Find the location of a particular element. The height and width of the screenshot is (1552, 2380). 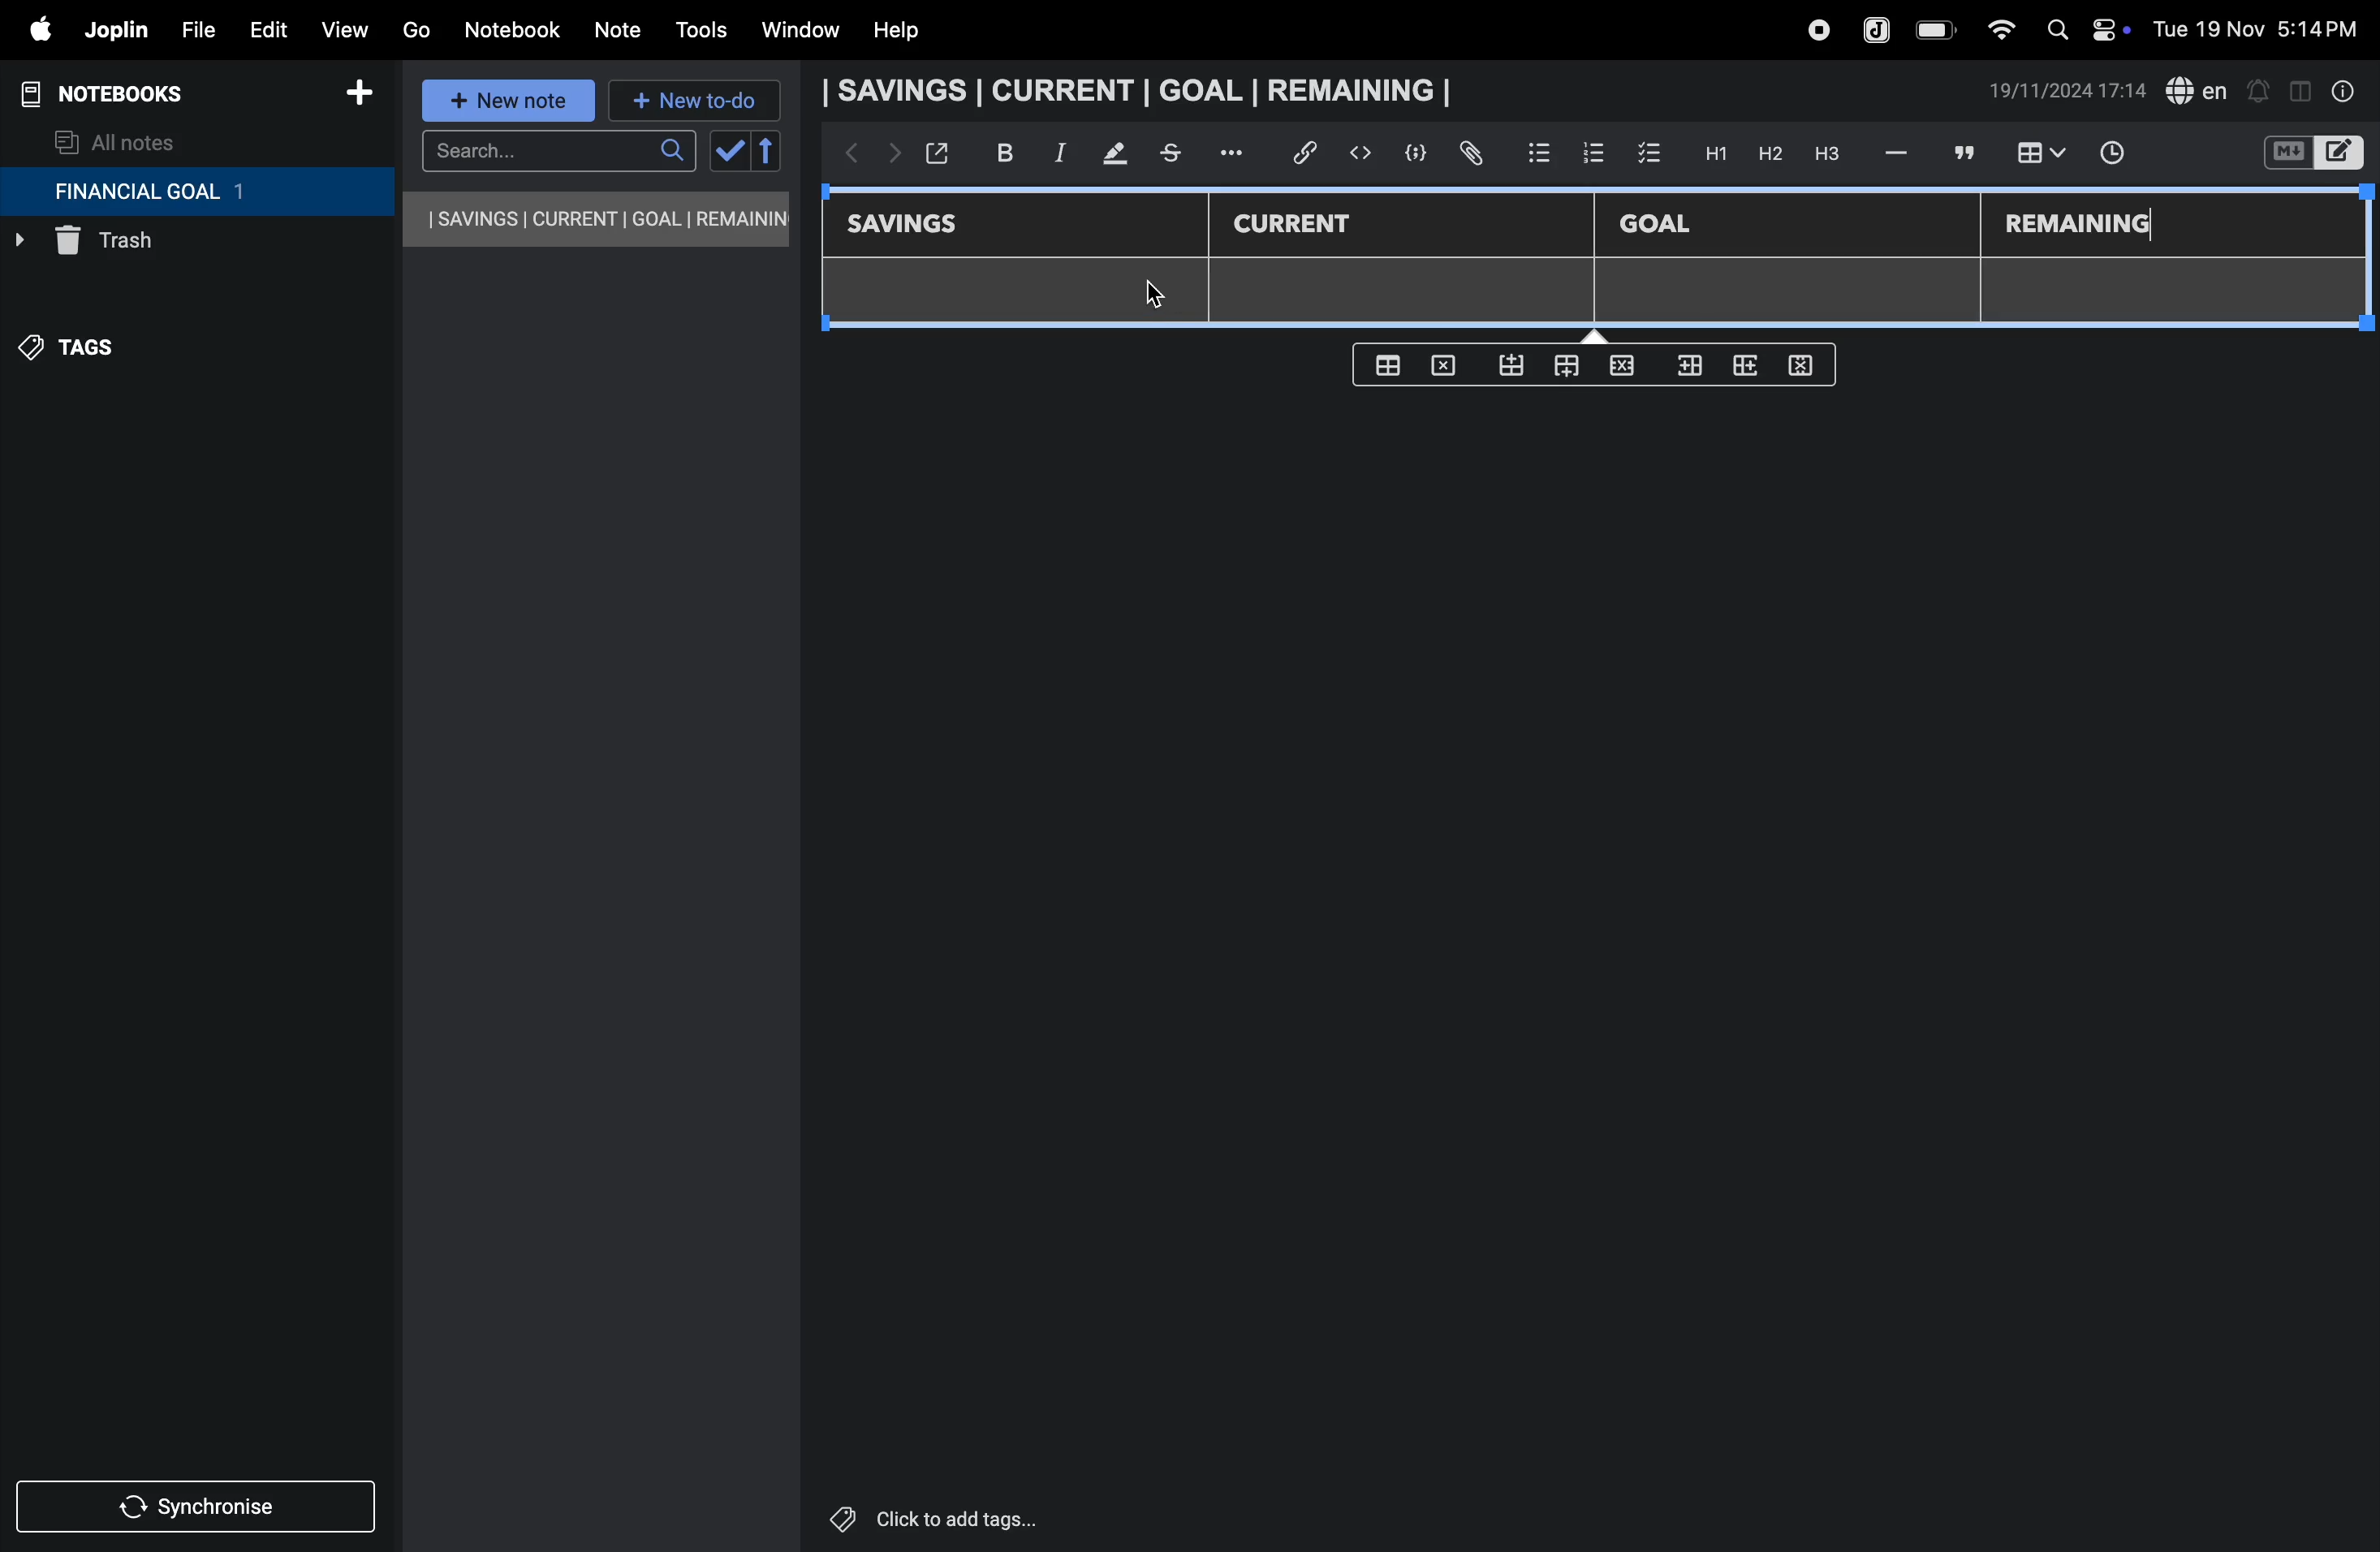

bullet list is located at coordinates (1539, 150).